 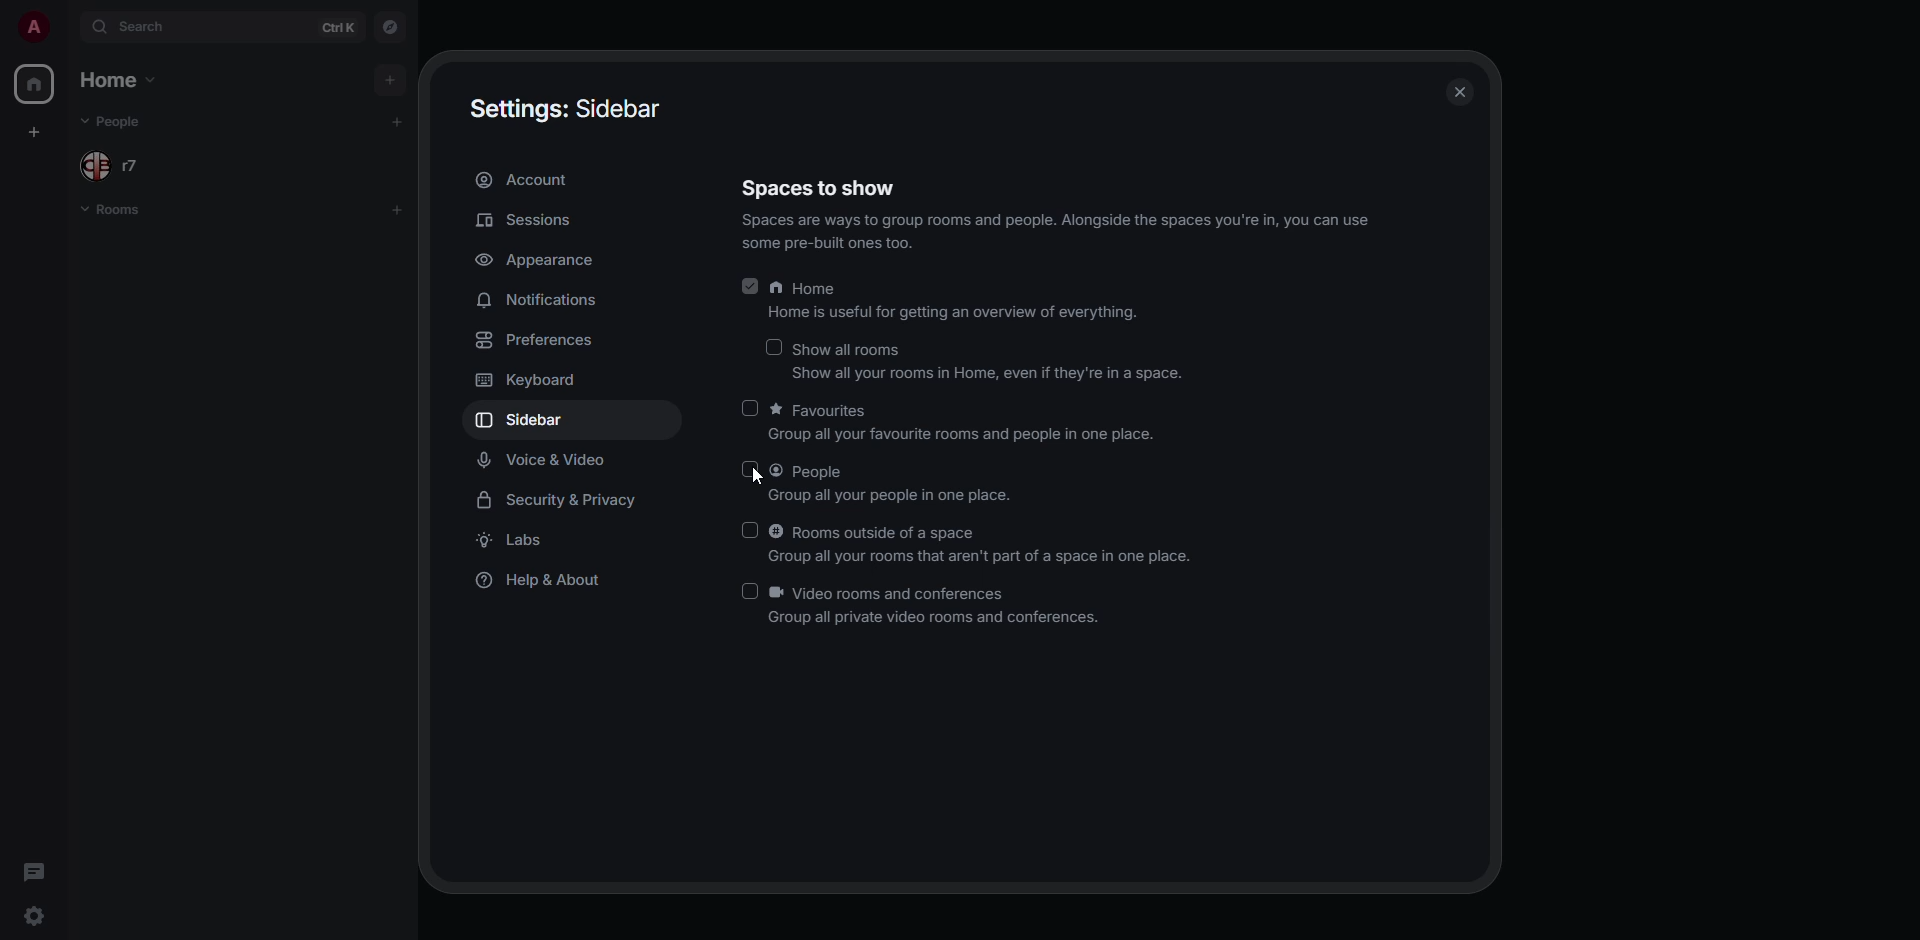 I want to click on click to enable, so click(x=752, y=467).